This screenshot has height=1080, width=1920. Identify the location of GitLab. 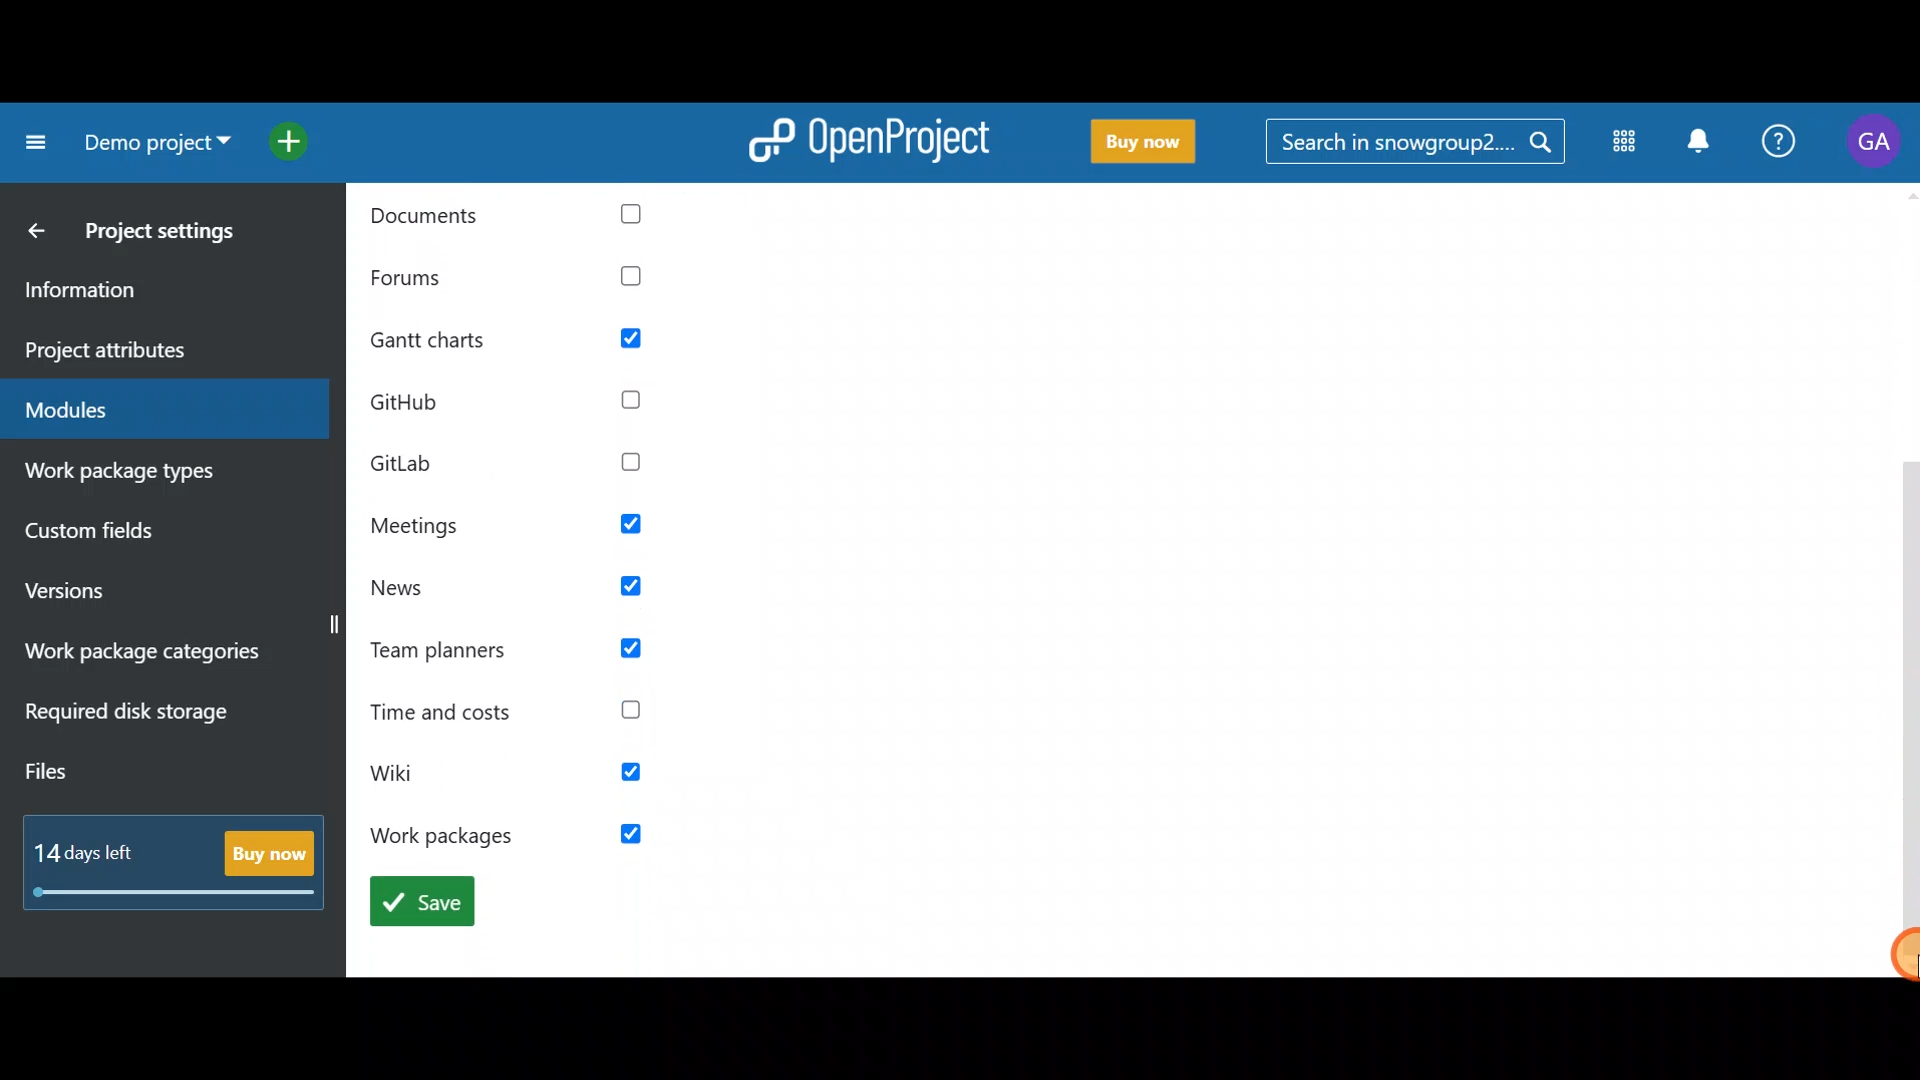
(517, 461).